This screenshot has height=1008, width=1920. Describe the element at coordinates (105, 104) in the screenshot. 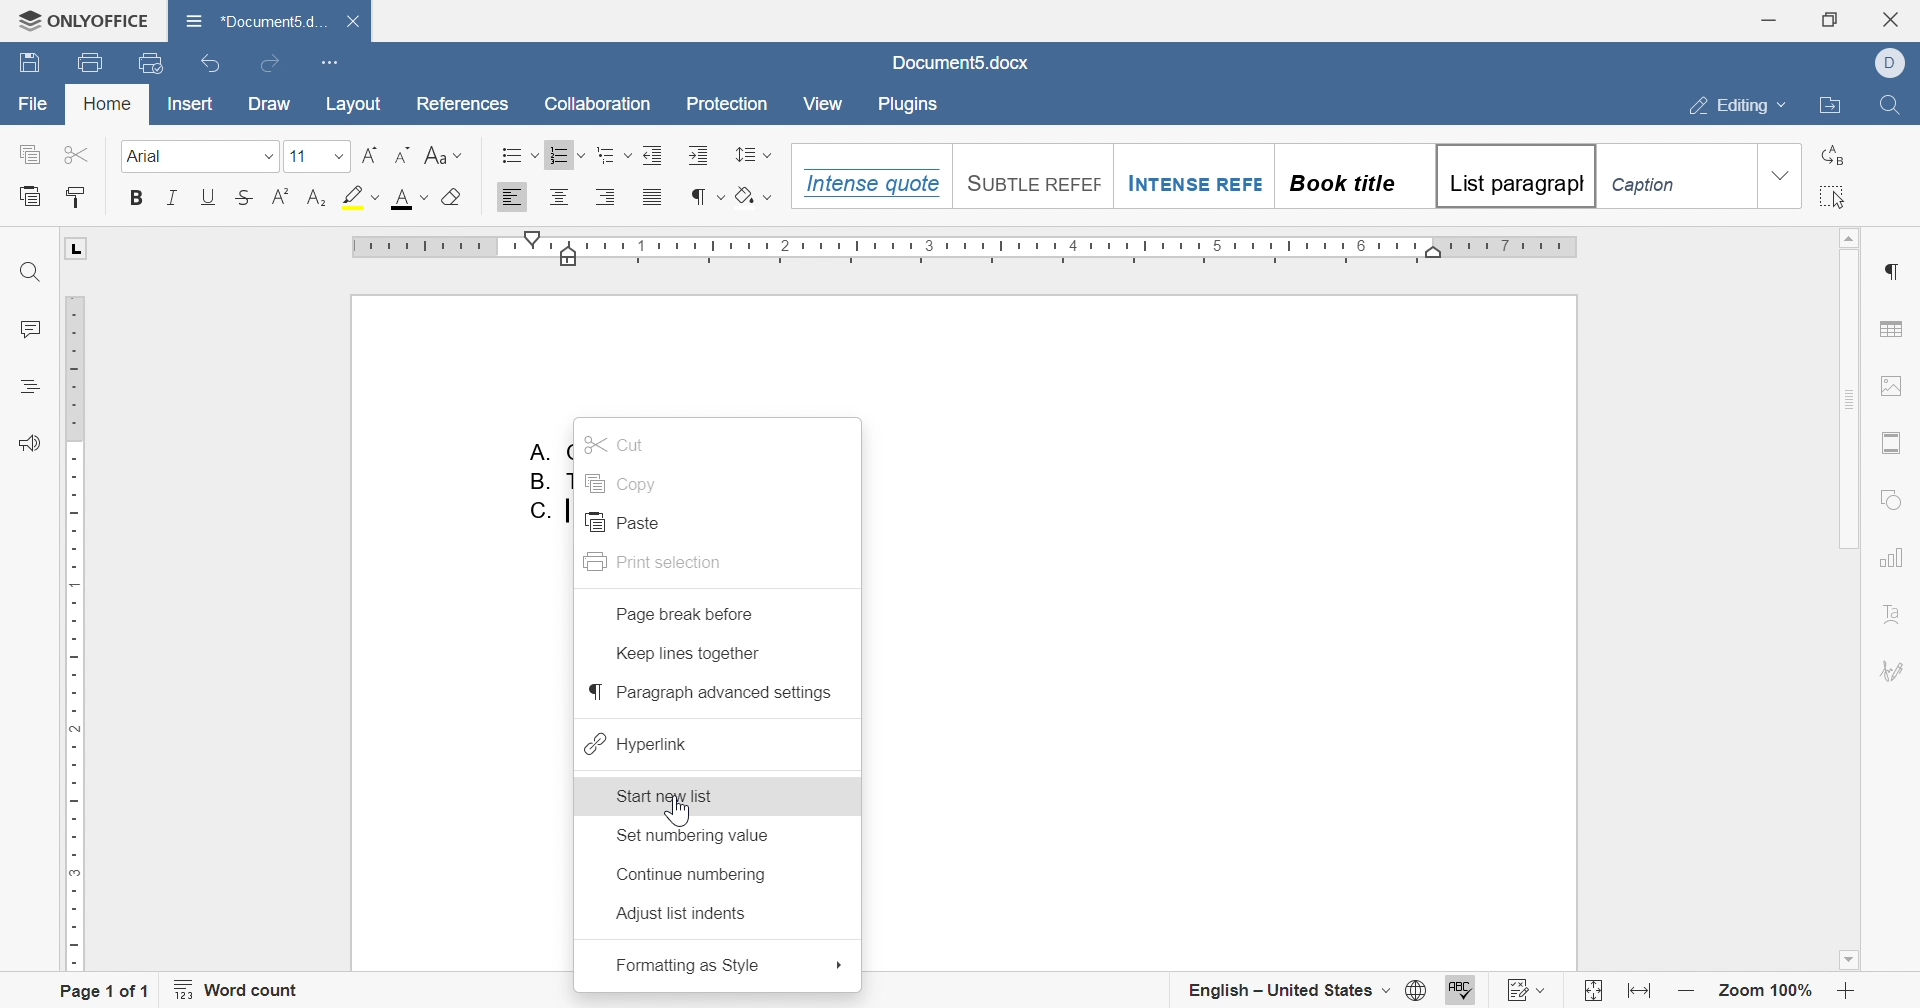

I see `home` at that location.